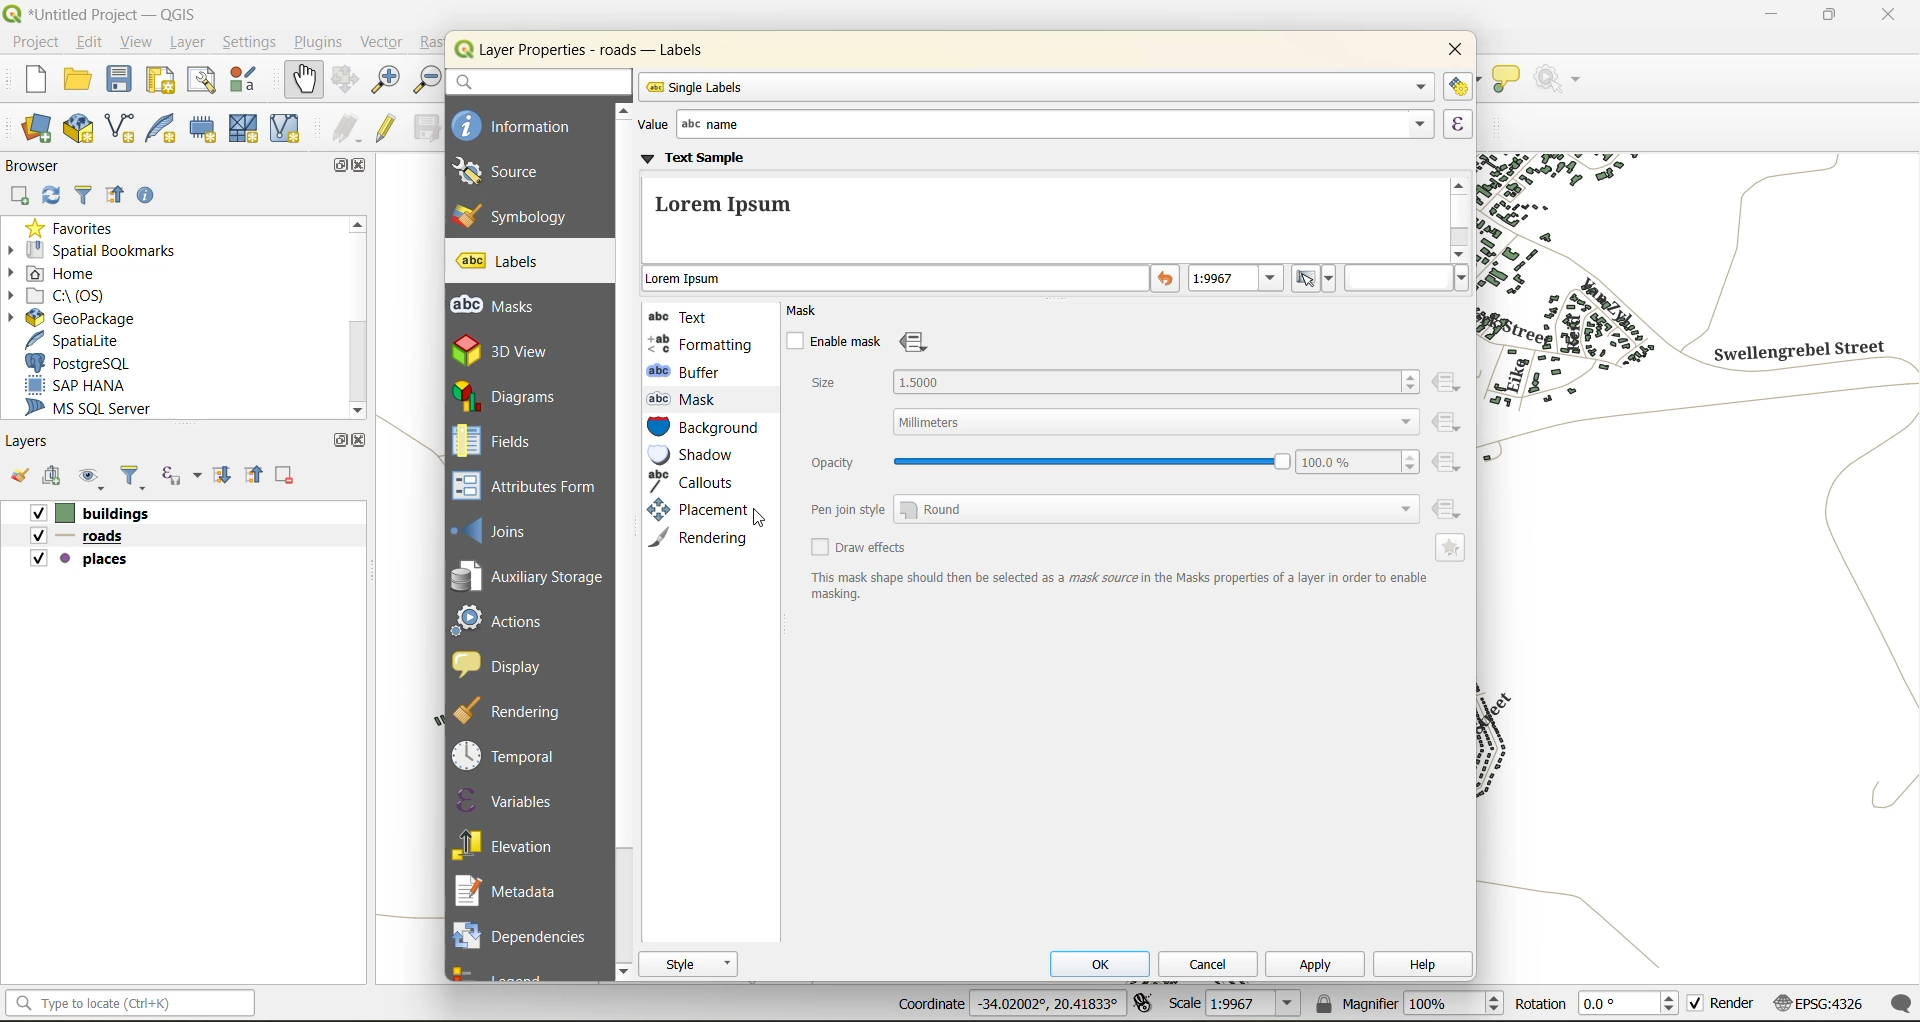  Describe the element at coordinates (507, 664) in the screenshot. I see `display` at that location.